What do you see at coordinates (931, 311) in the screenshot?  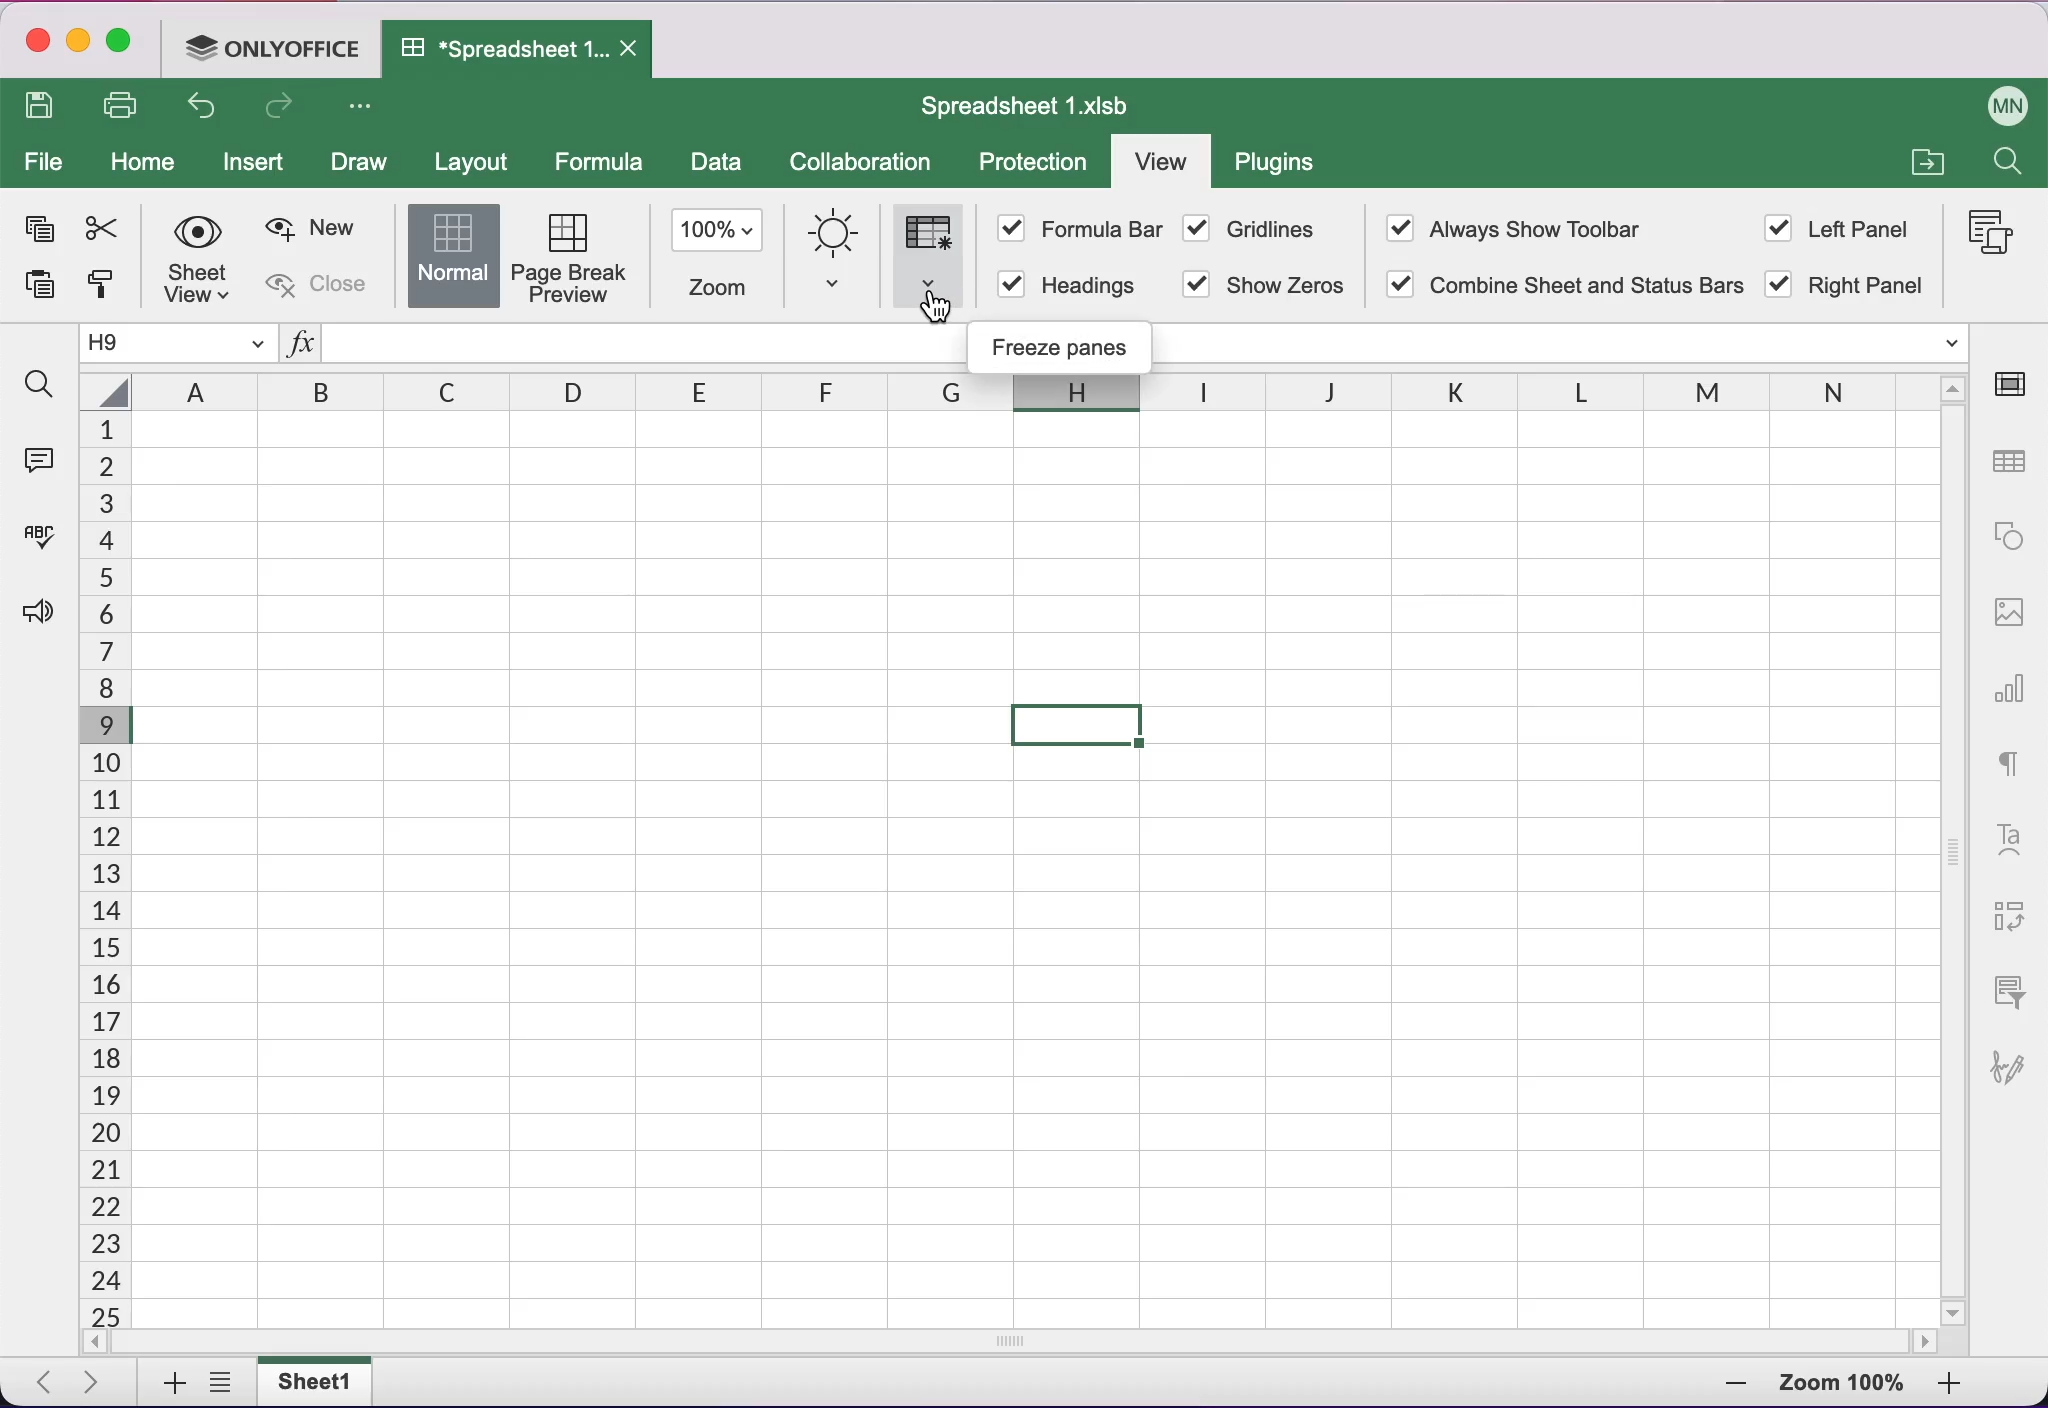 I see `cursor` at bounding box center [931, 311].